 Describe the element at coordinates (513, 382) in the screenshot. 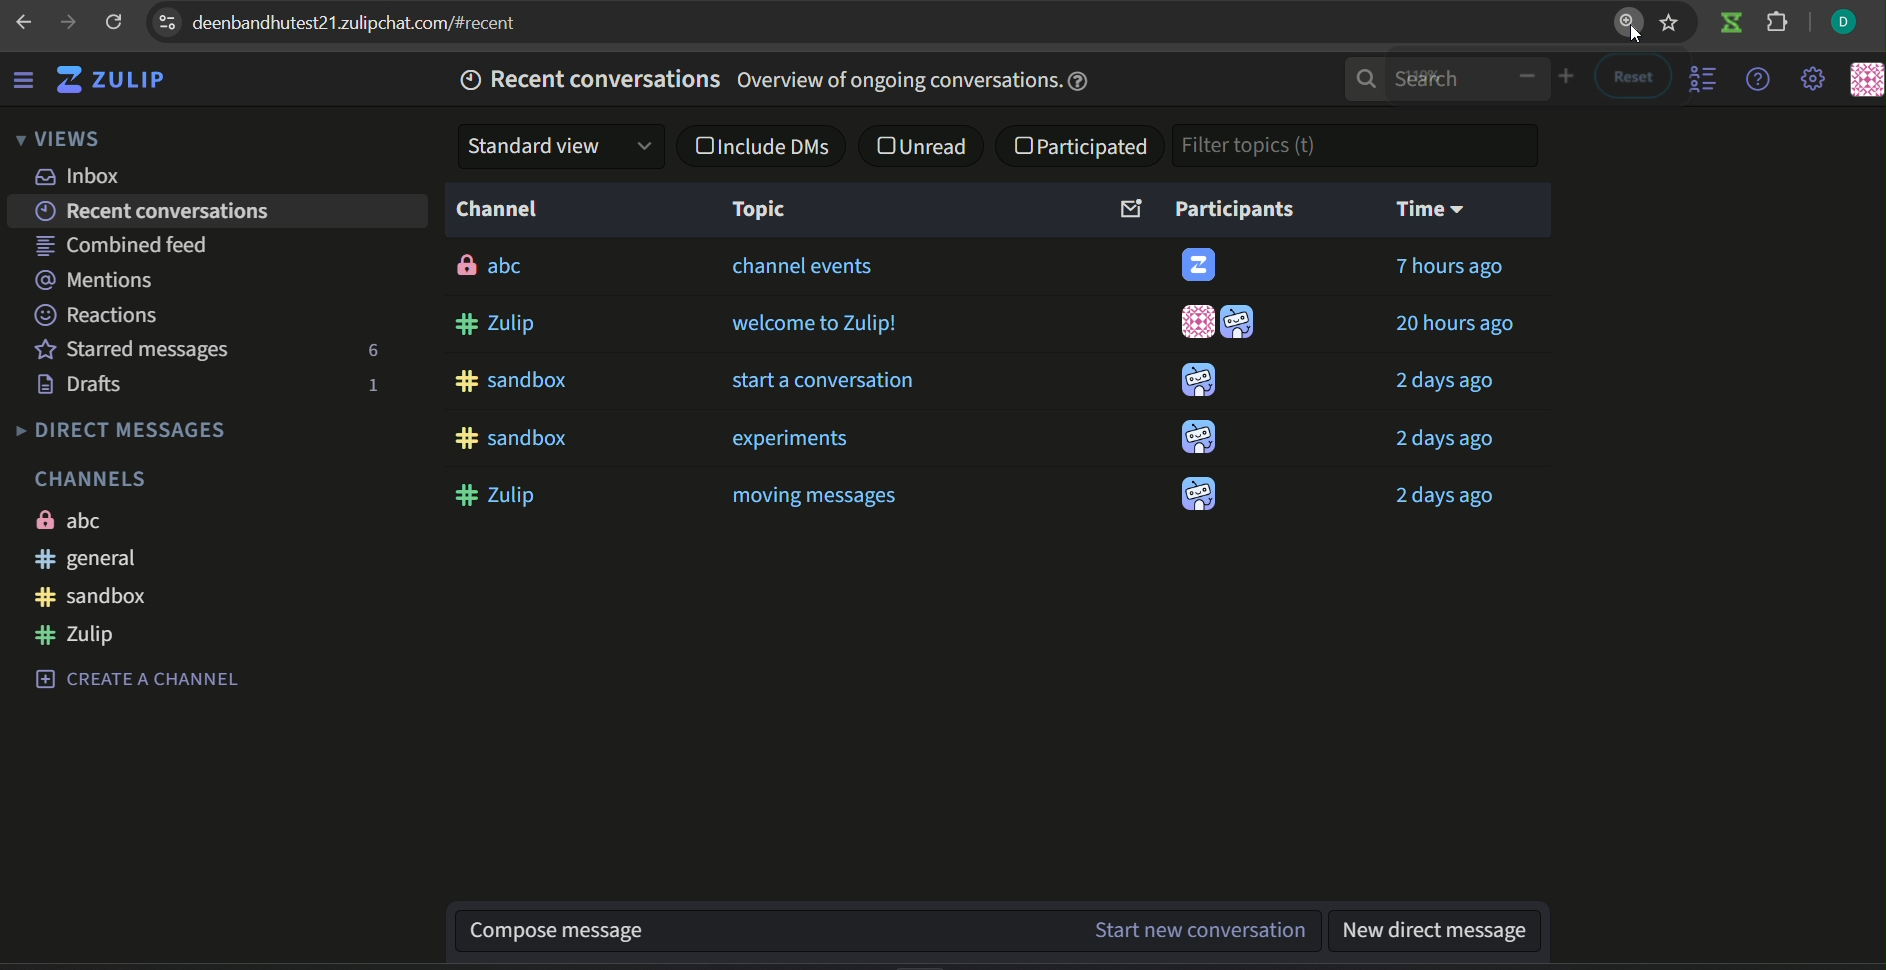

I see `#sandbox` at that location.